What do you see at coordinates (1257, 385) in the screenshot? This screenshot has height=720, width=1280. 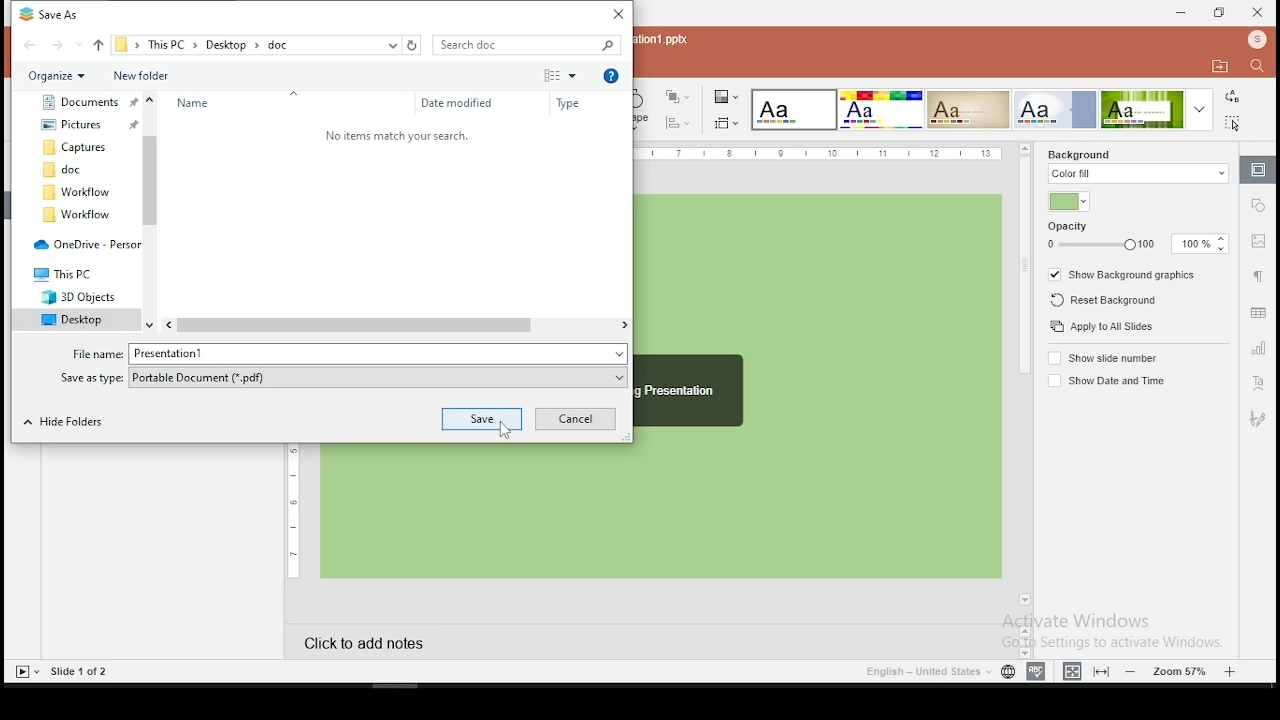 I see `text art settings` at bounding box center [1257, 385].